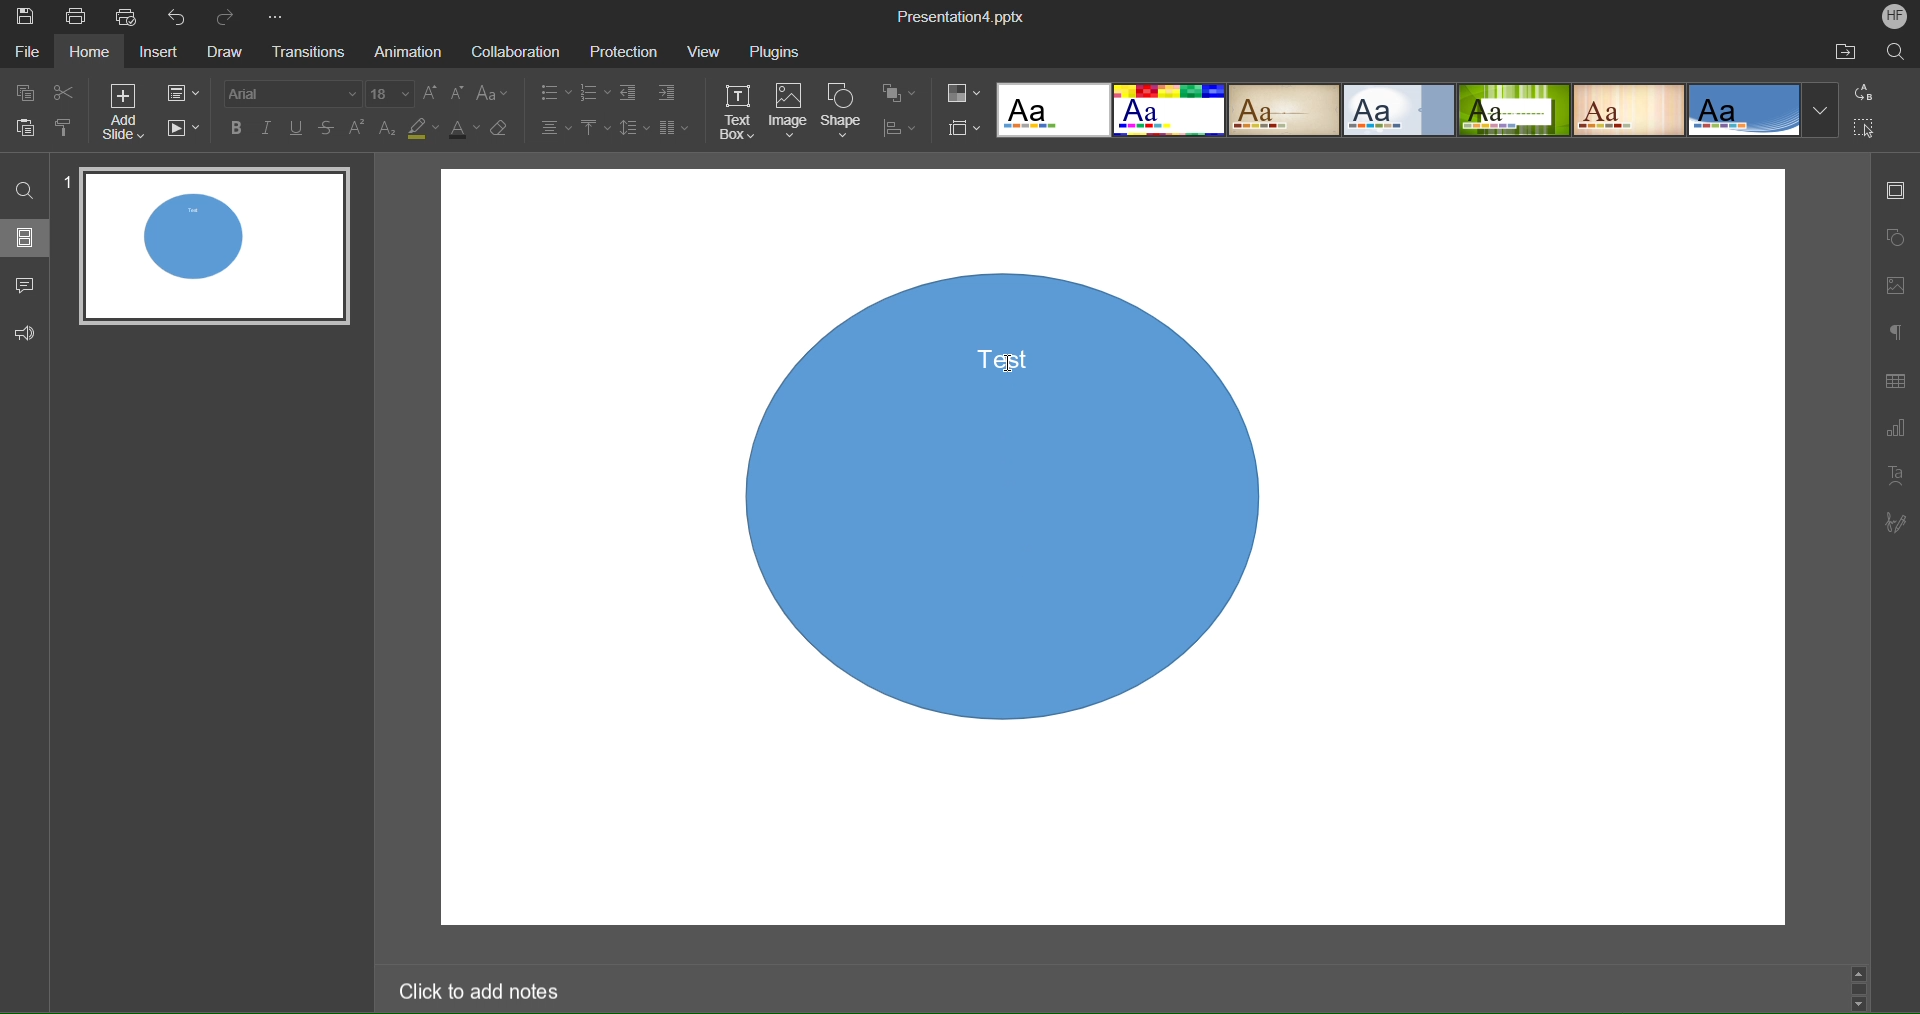 This screenshot has width=1920, height=1014. I want to click on Slide Settings, so click(1896, 188).